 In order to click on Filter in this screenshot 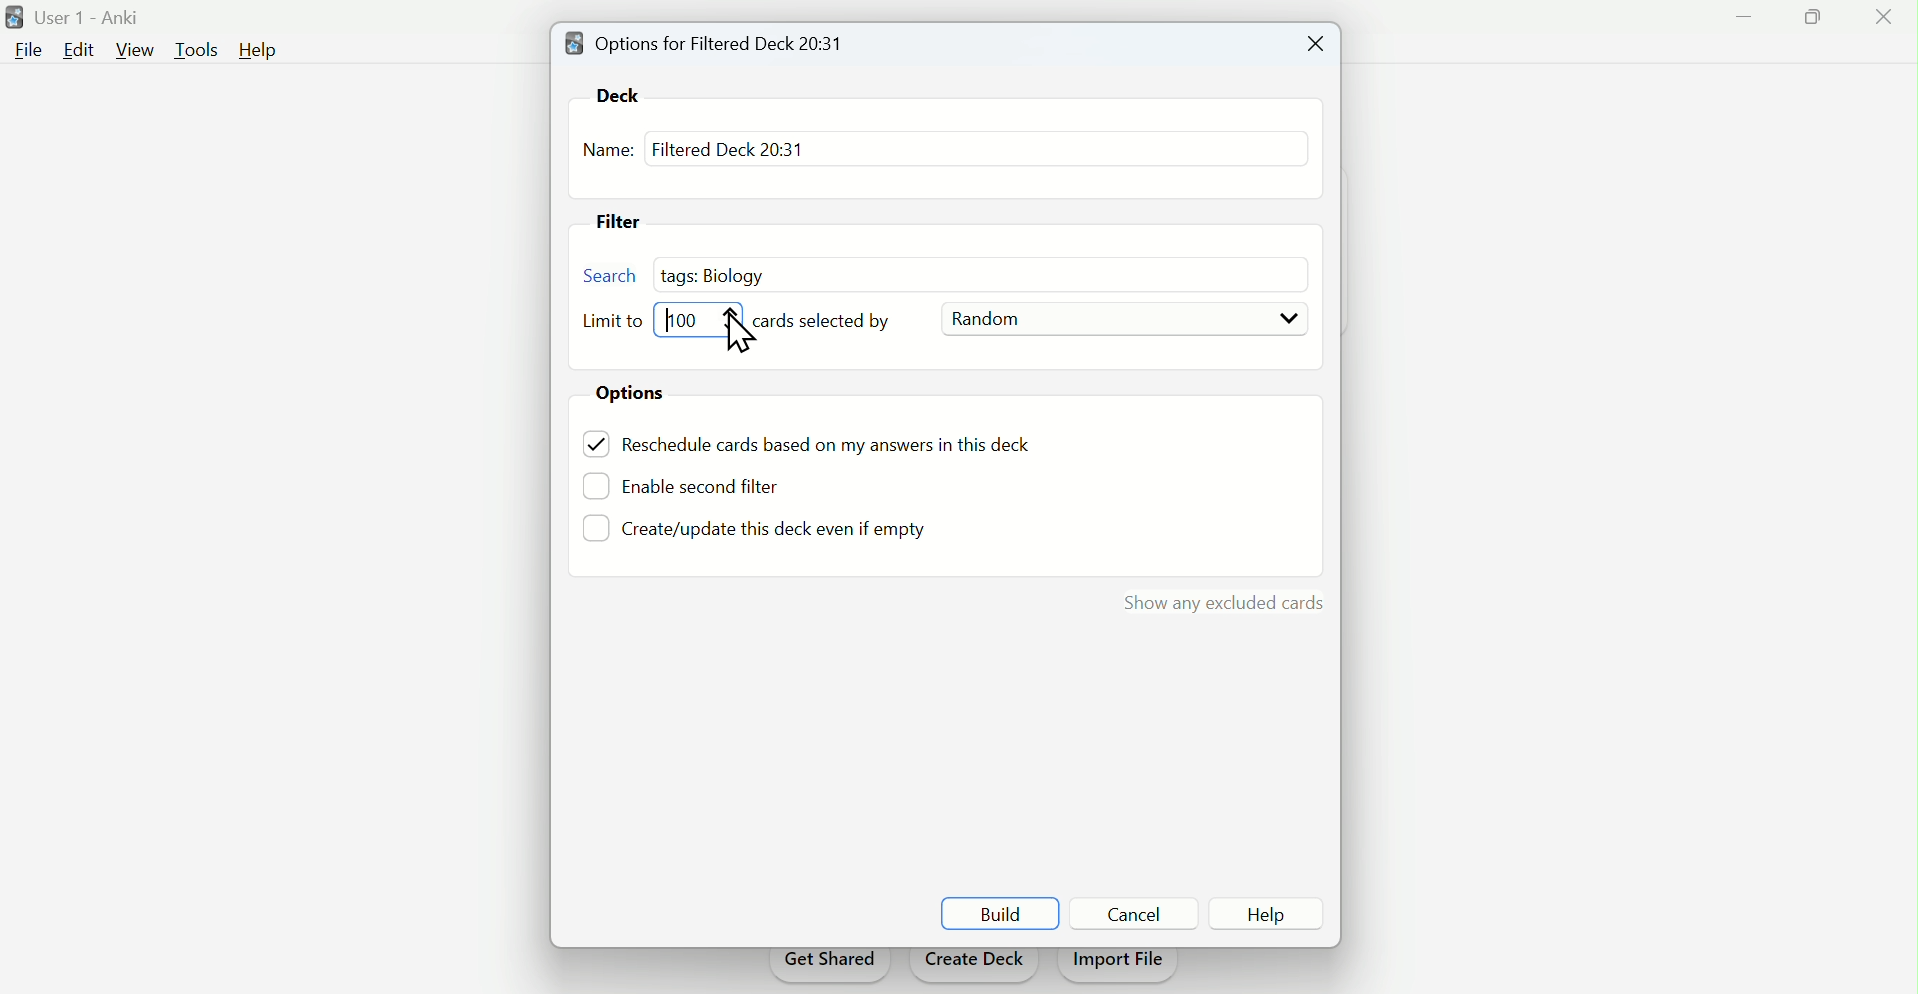, I will do `click(627, 224)`.